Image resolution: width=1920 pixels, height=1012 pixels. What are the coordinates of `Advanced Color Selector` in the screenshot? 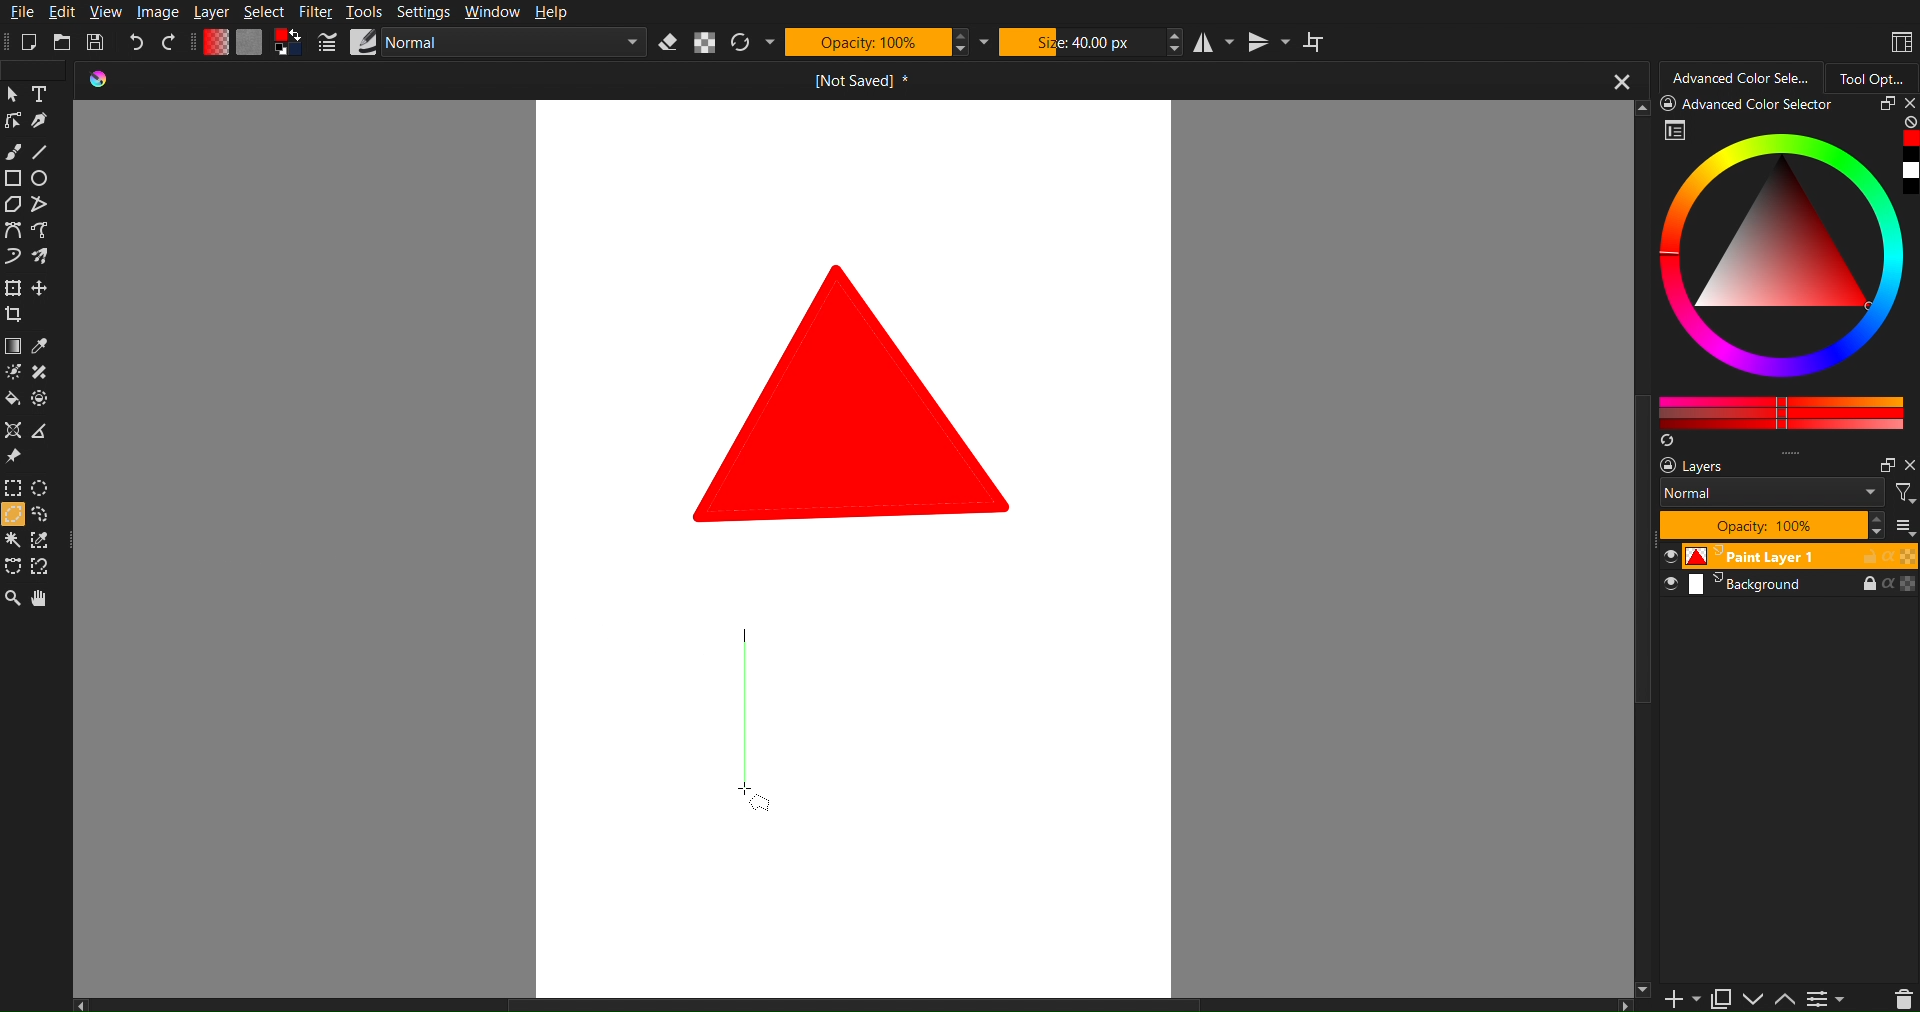 It's located at (1738, 77).